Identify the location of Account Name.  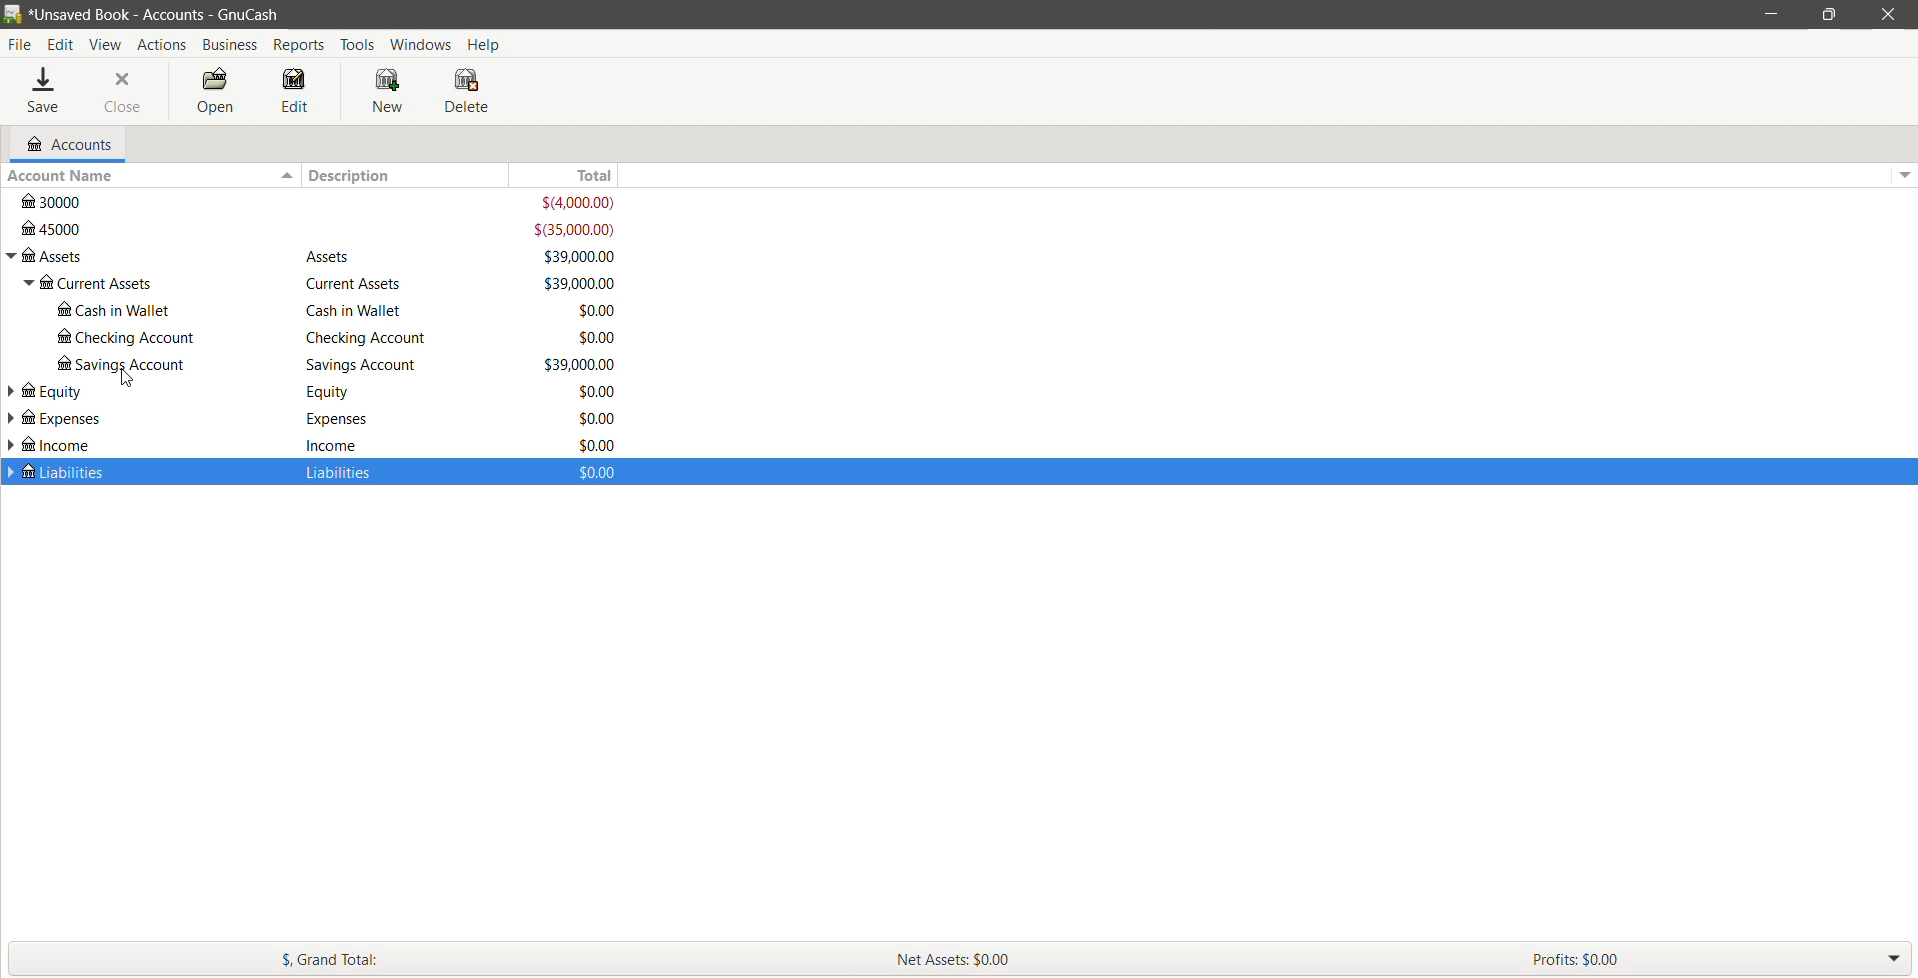
(150, 176).